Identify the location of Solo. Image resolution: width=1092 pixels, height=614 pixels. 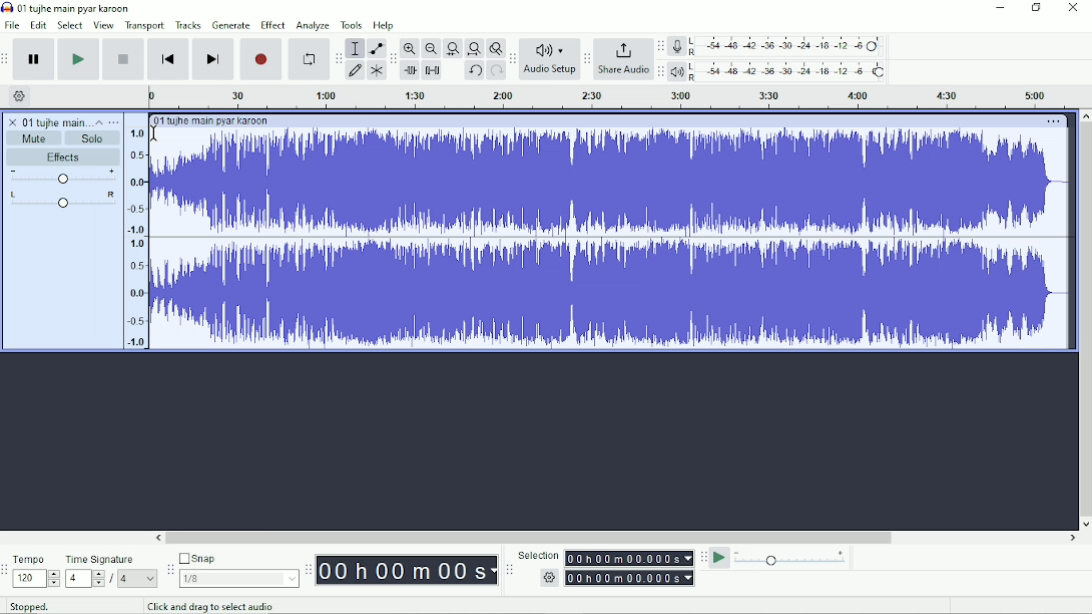
(94, 139).